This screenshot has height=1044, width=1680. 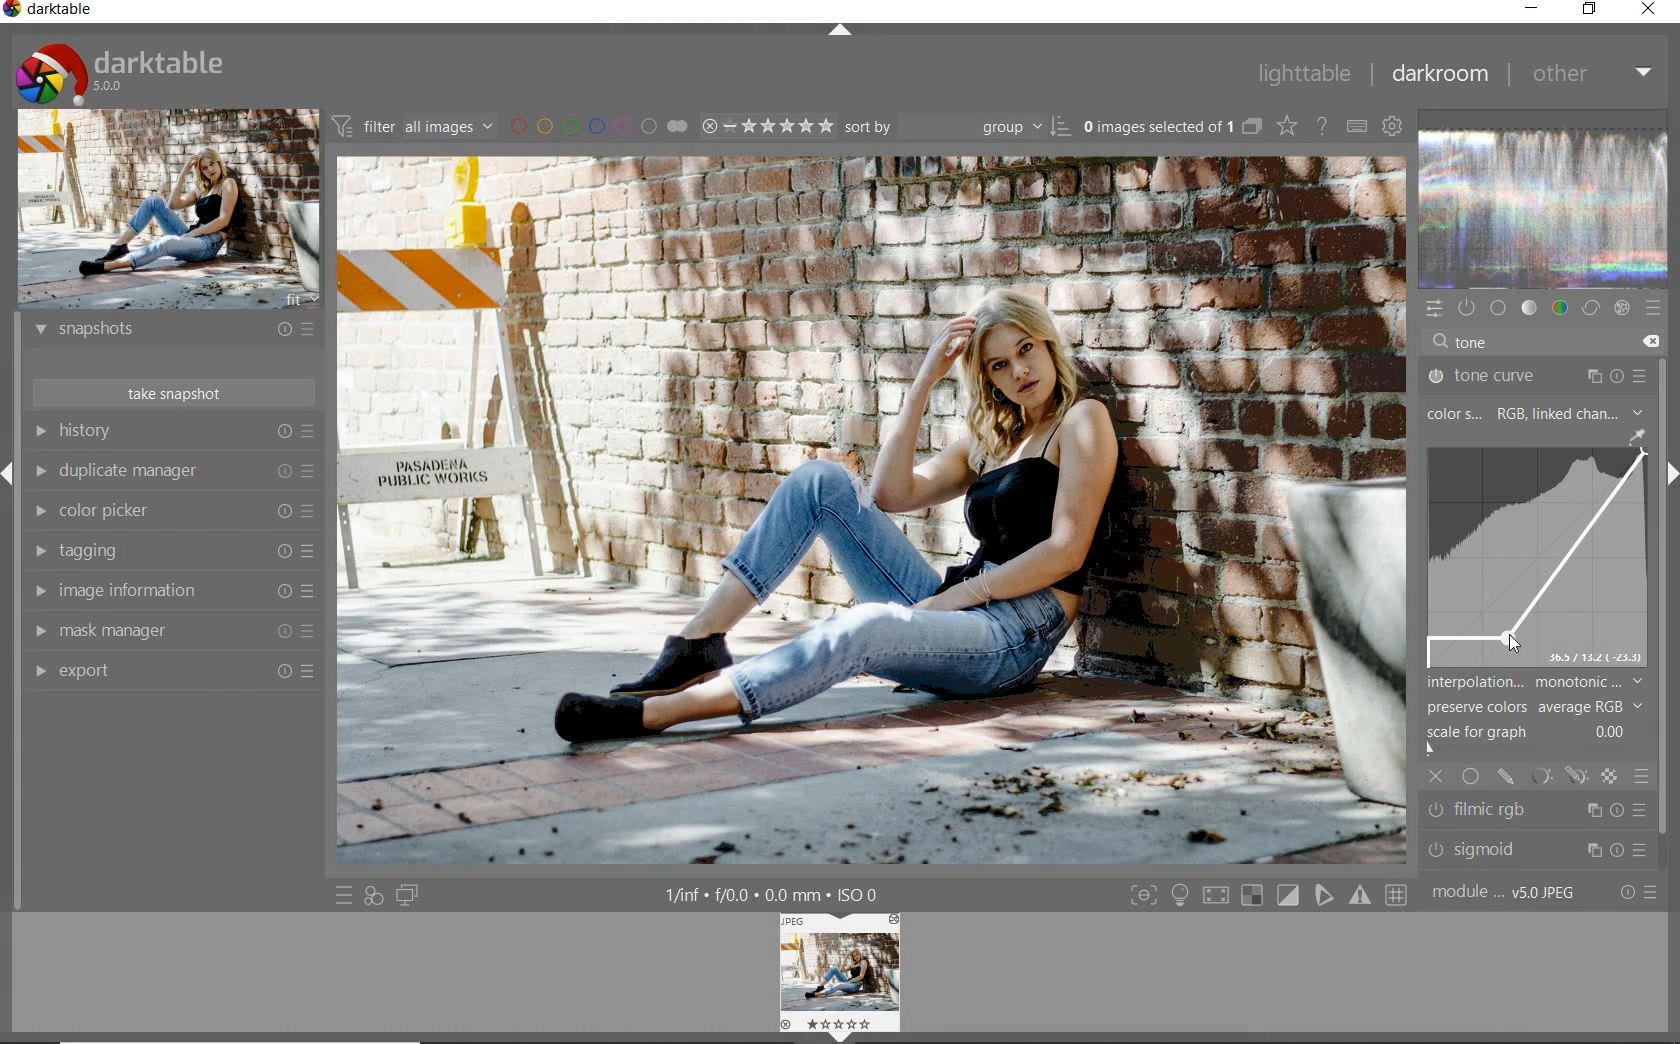 What do you see at coordinates (1394, 127) in the screenshot?
I see `show global preferences` at bounding box center [1394, 127].